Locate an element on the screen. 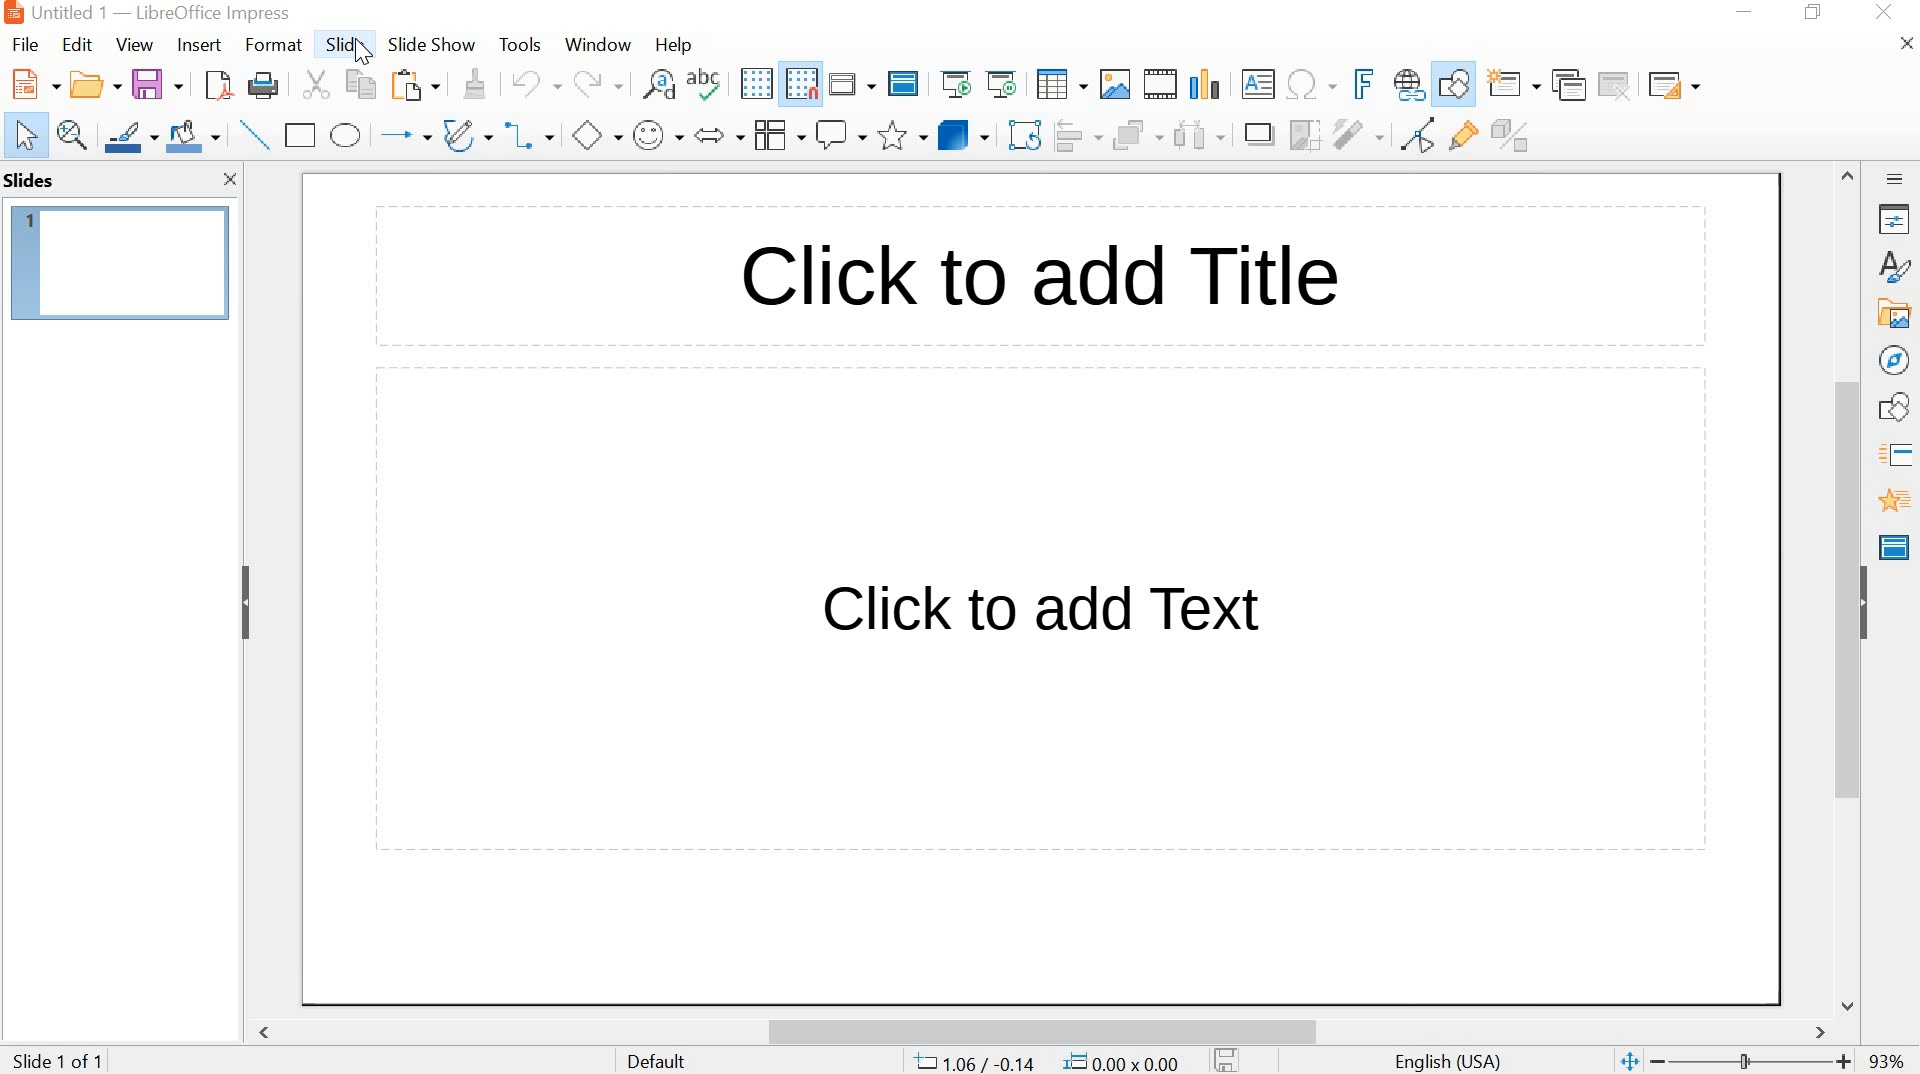 The image size is (1920, 1074). OPEN is located at coordinates (91, 84).